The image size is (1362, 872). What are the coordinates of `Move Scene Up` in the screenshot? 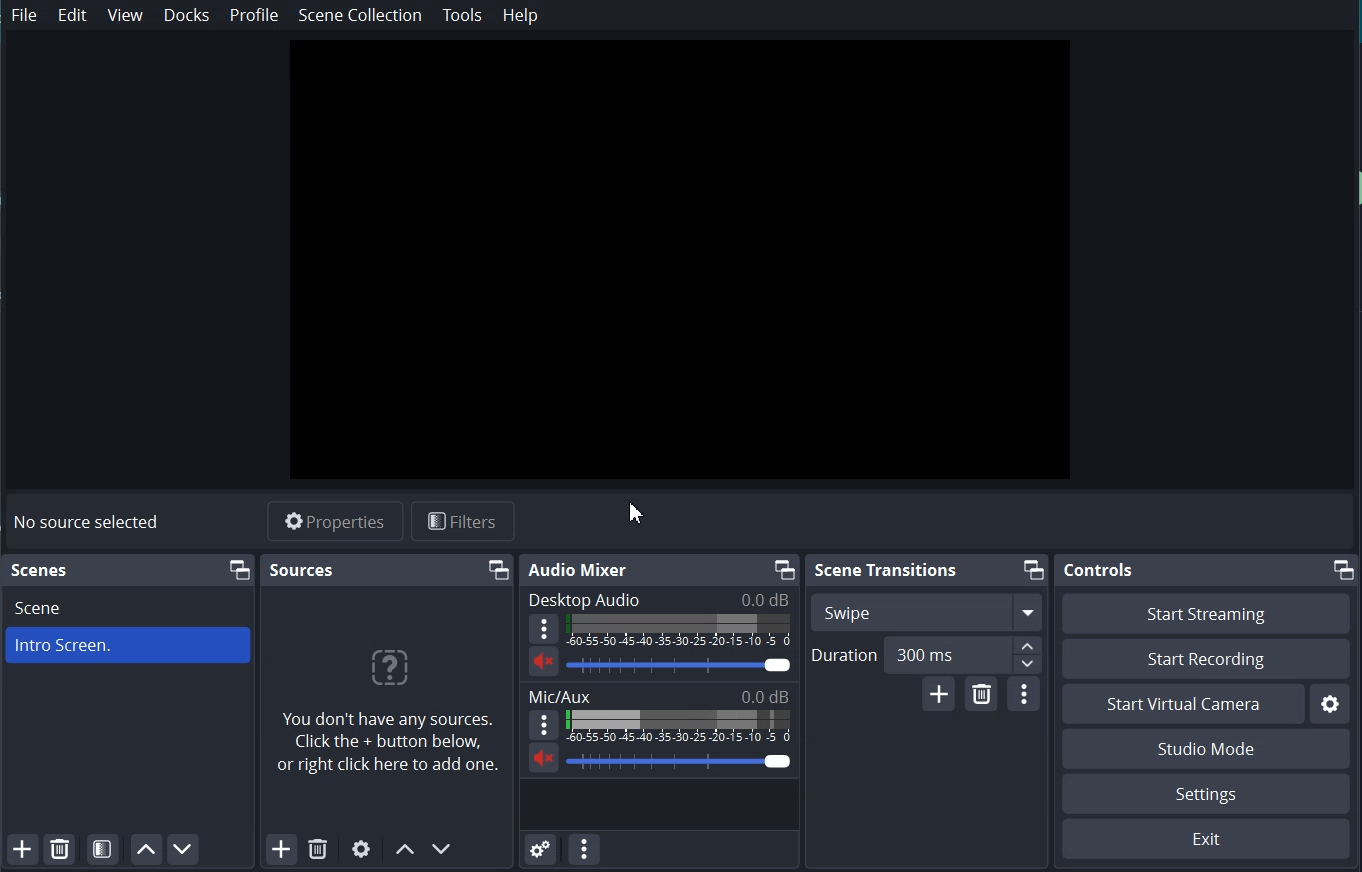 It's located at (143, 849).